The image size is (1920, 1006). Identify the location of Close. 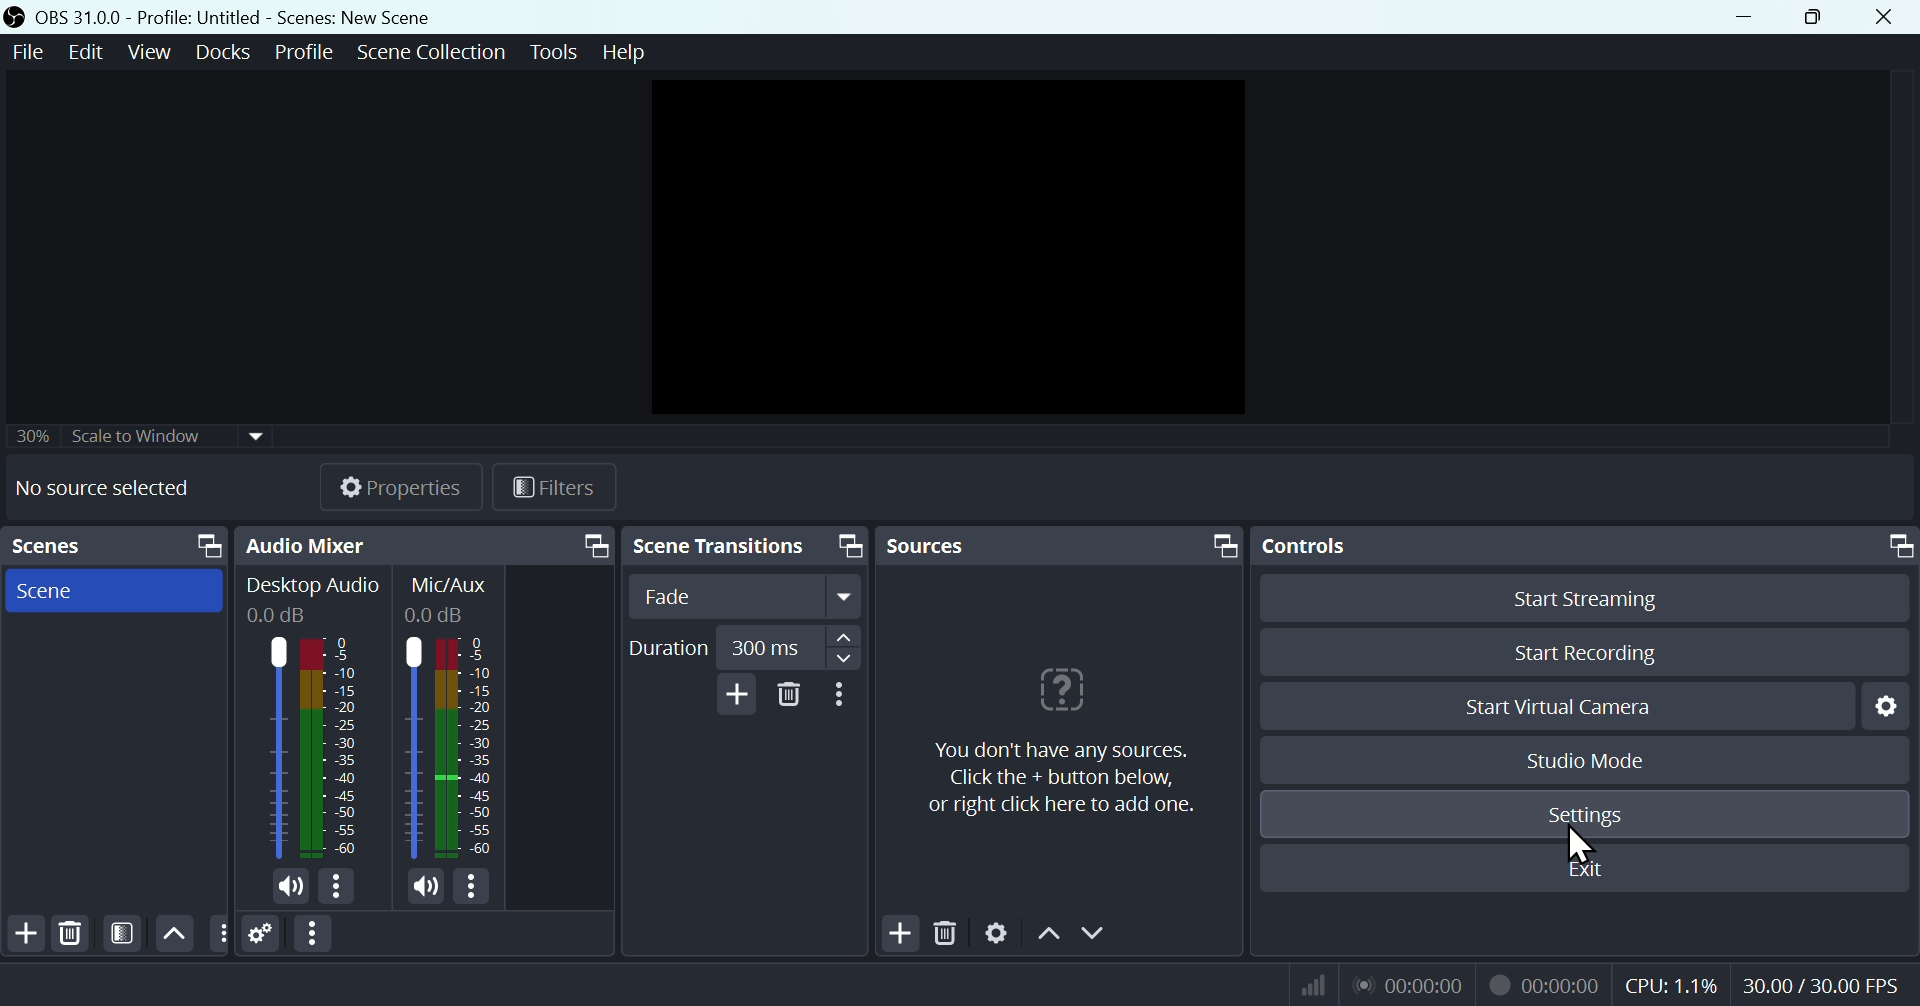
(1880, 18).